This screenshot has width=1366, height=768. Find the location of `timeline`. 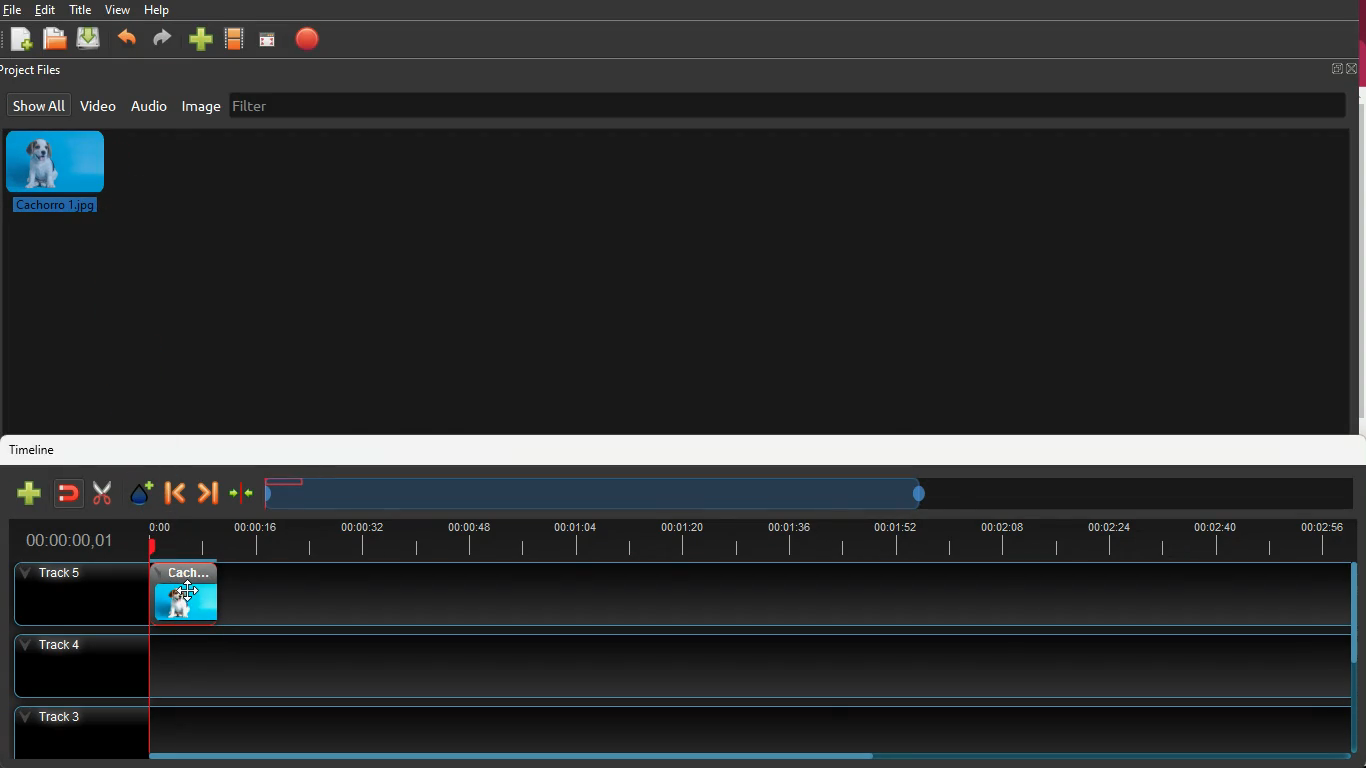

timeline is located at coordinates (751, 537).